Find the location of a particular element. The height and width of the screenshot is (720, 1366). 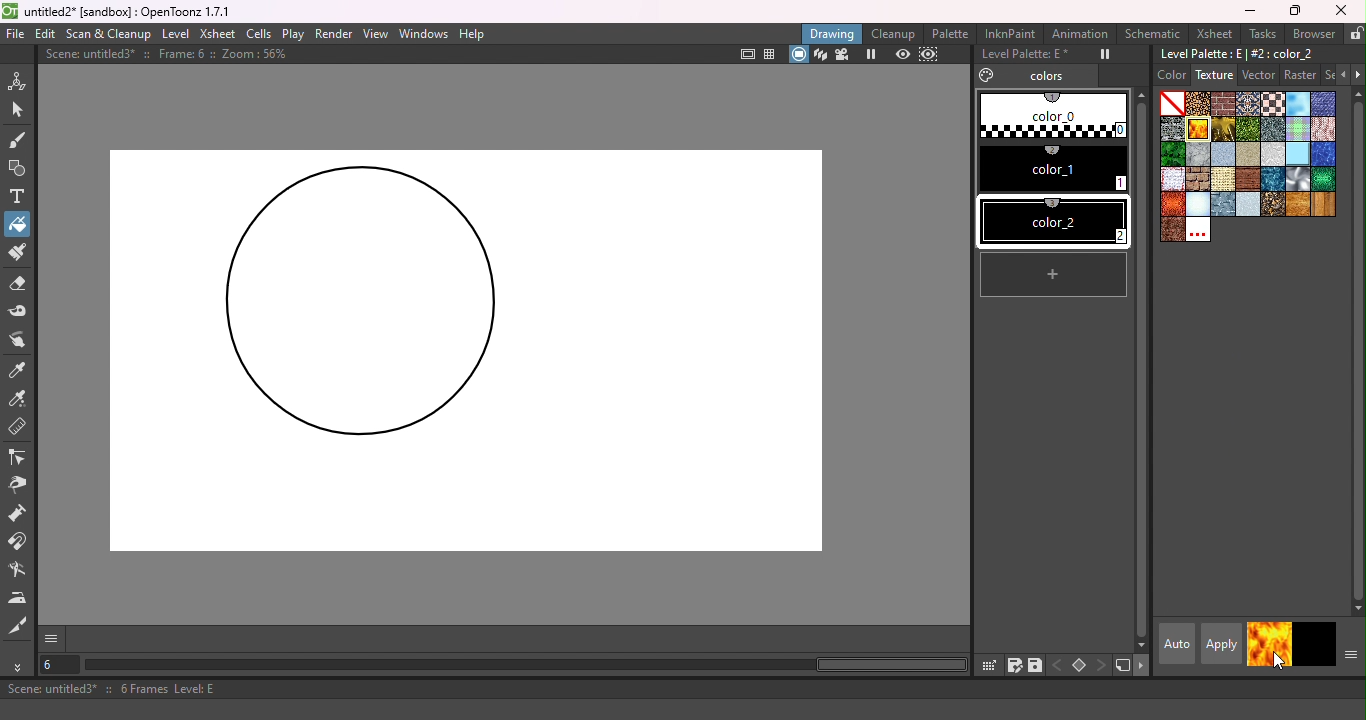

Sil.bmp is located at coordinates (1298, 179).